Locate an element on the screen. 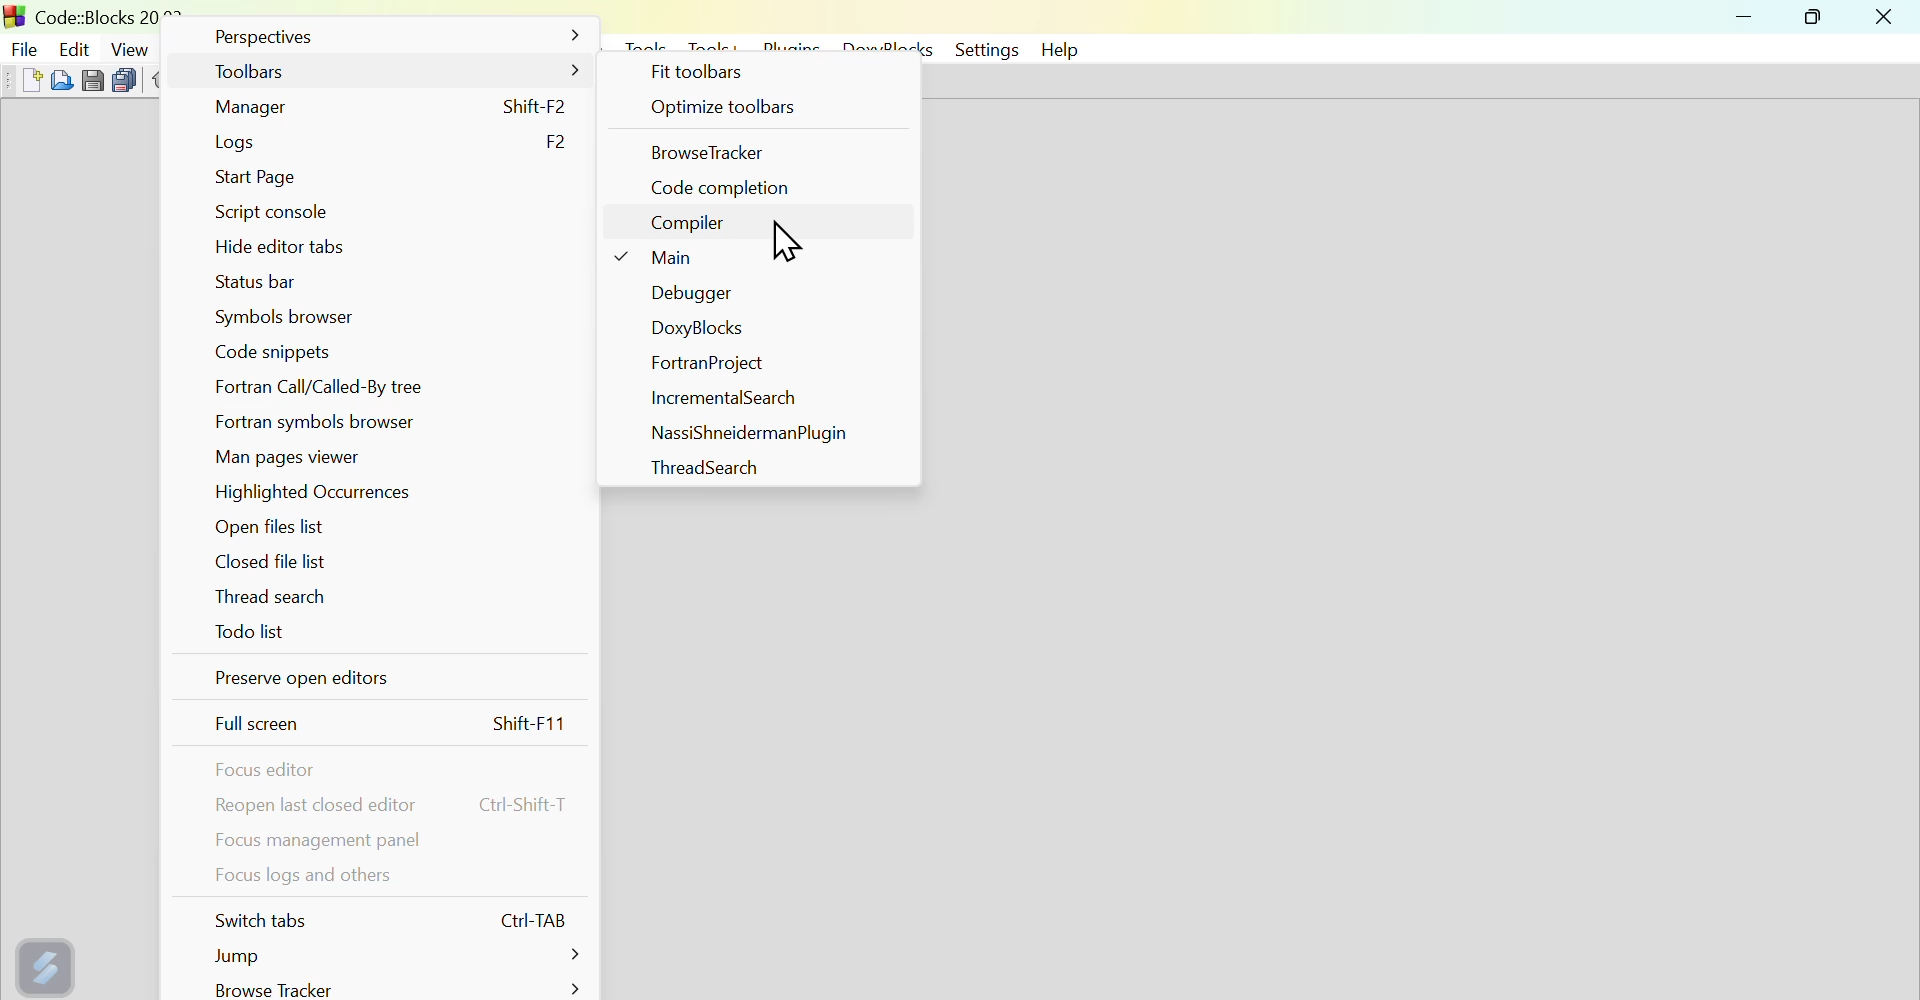 This screenshot has width=1920, height=1000. screexpert is located at coordinates (49, 963).